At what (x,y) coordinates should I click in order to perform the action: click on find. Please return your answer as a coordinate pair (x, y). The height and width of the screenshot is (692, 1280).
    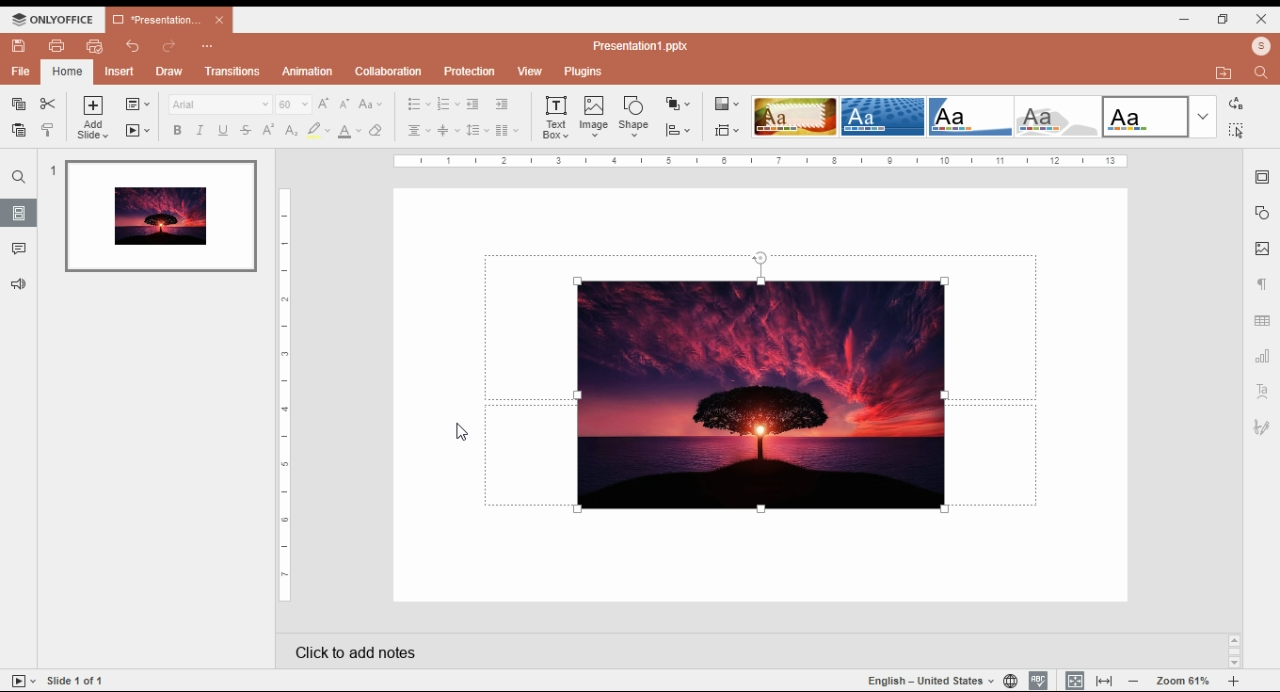
    Looking at the image, I should click on (18, 177).